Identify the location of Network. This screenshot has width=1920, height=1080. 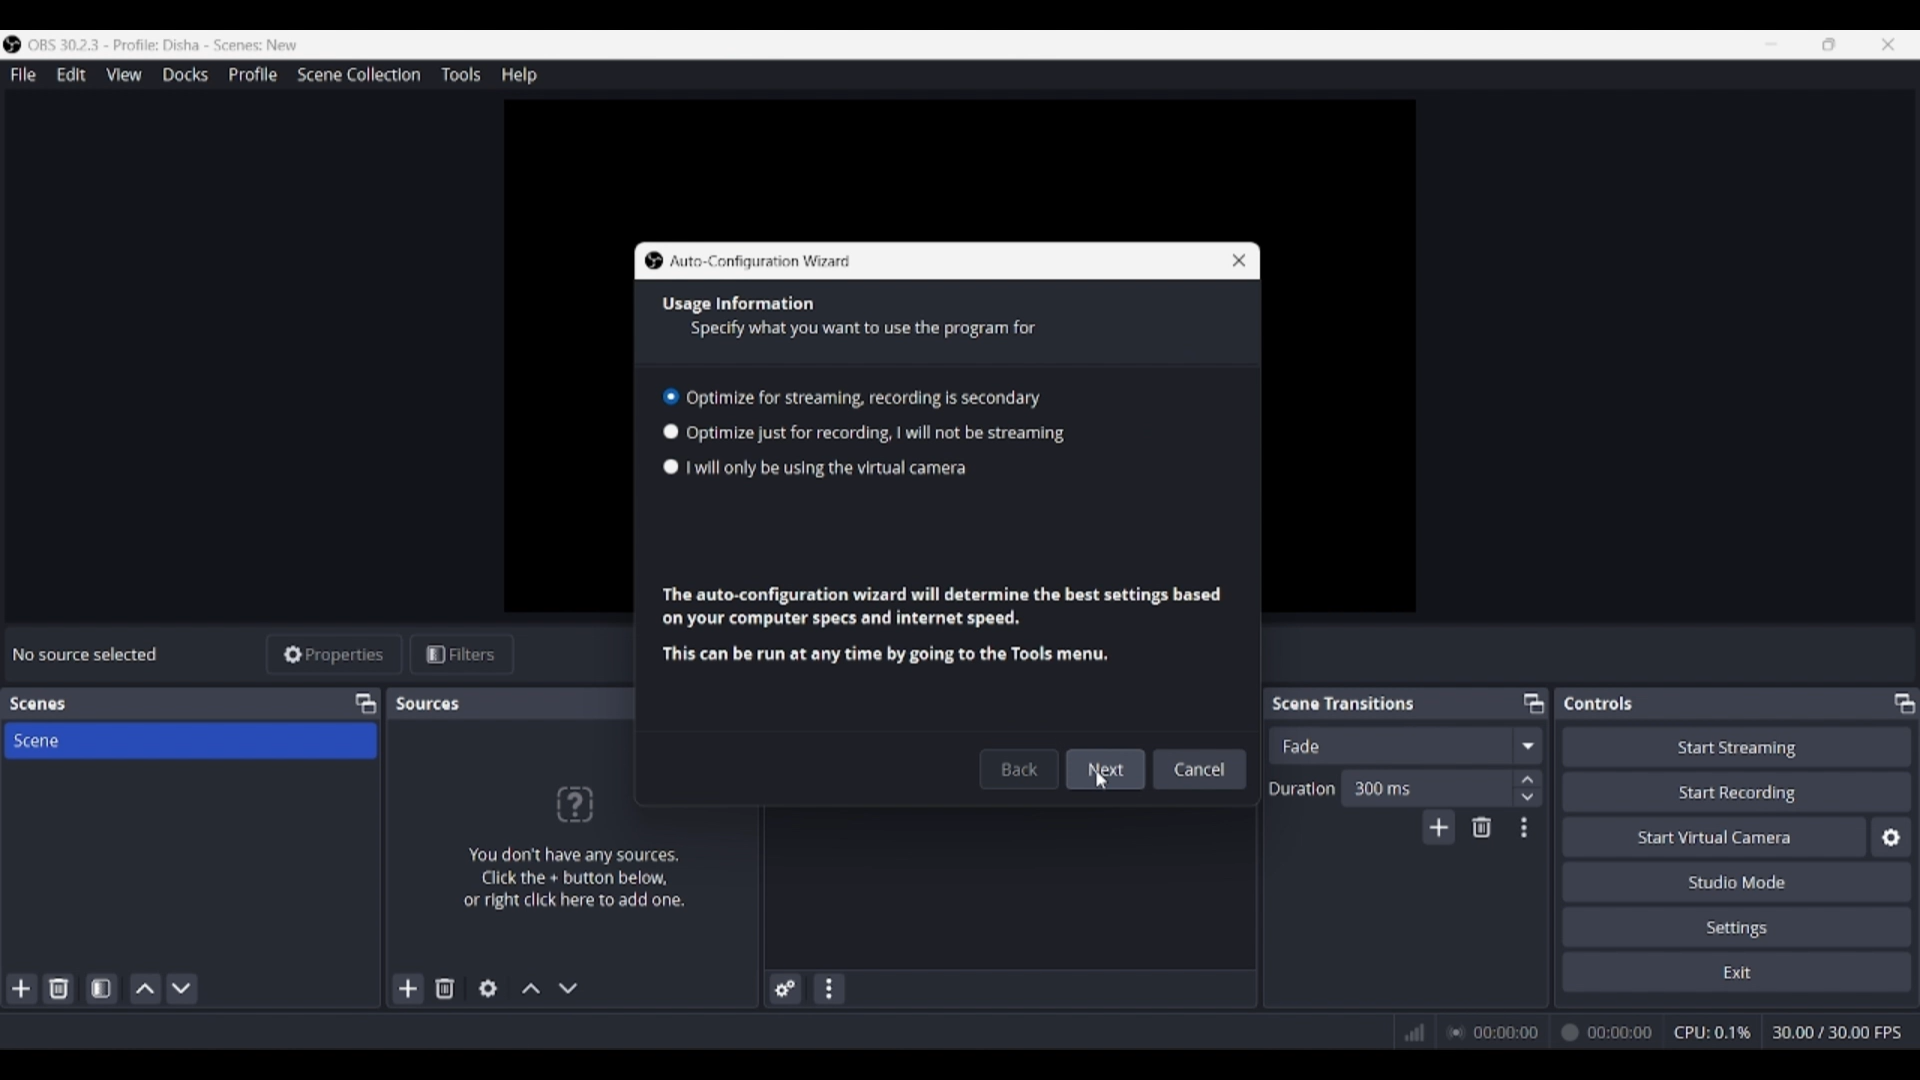
(1407, 1030).